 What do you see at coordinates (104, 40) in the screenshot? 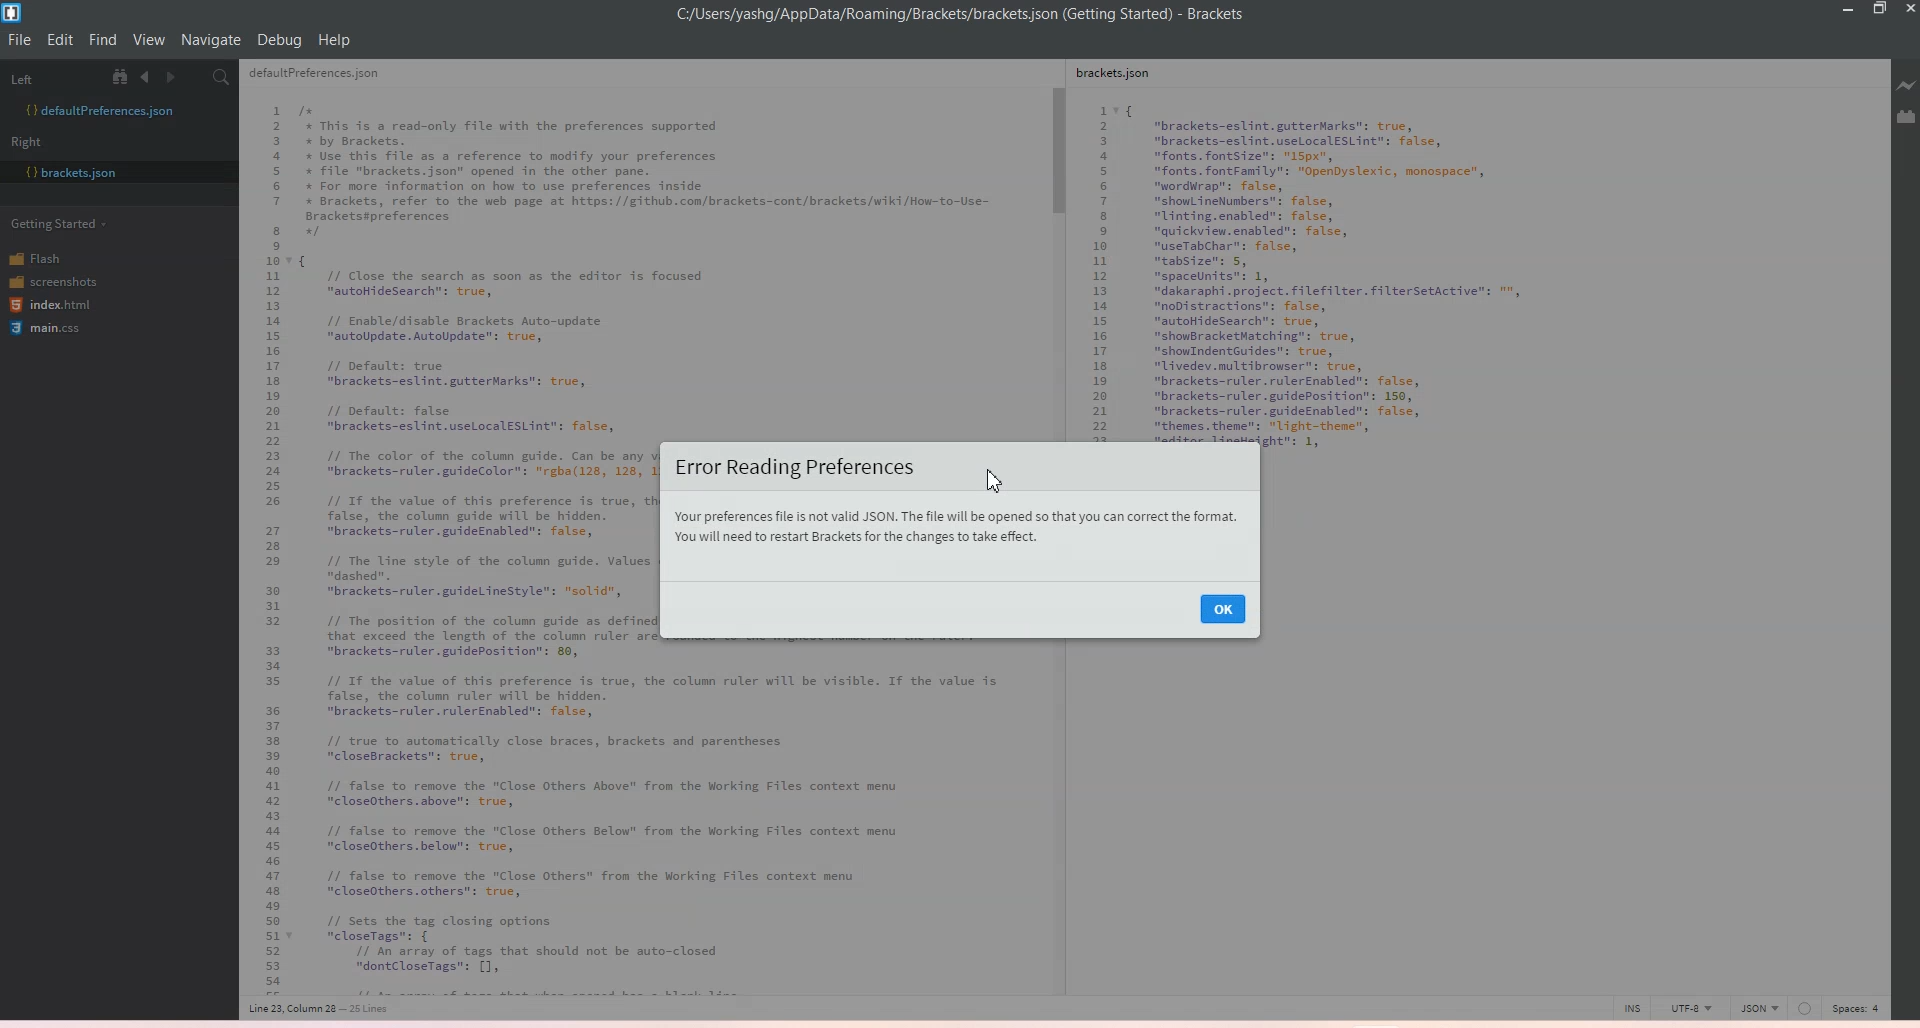
I see `Find` at bounding box center [104, 40].